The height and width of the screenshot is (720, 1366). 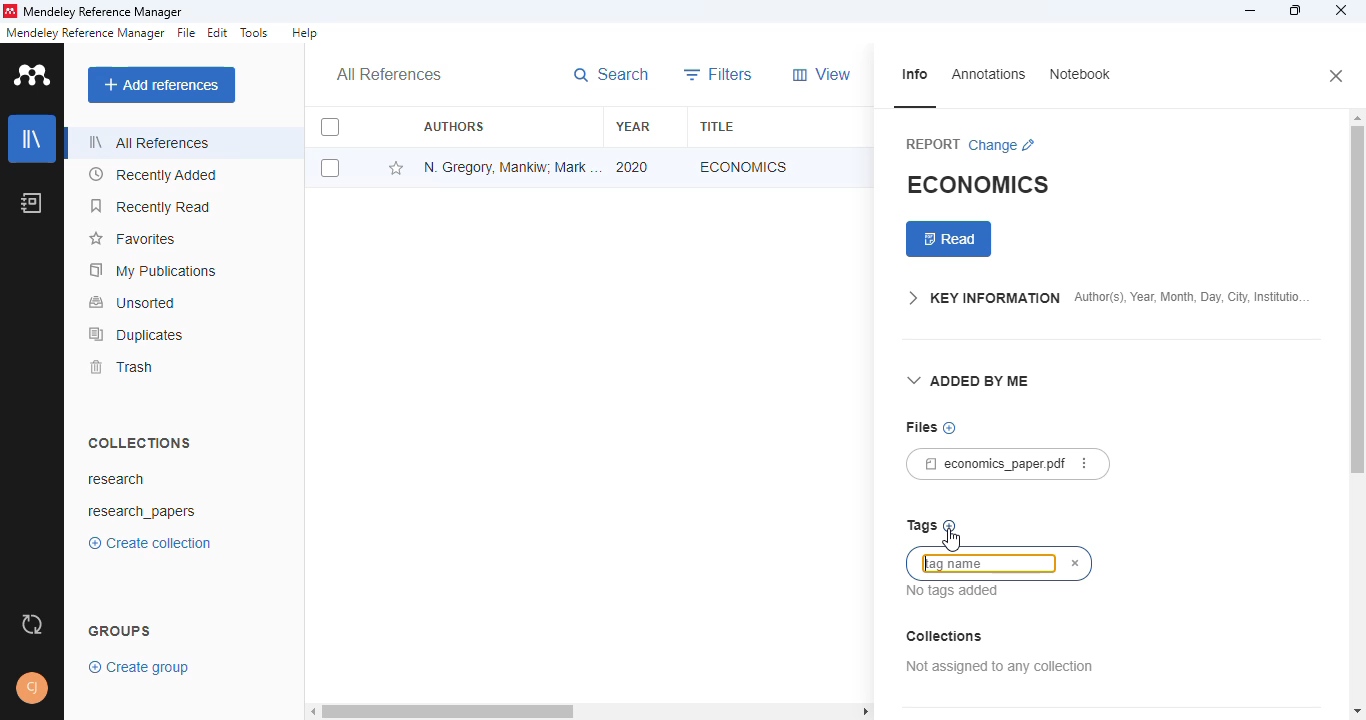 I want to click on mendeley reference manager, so click(x=85, y=32).